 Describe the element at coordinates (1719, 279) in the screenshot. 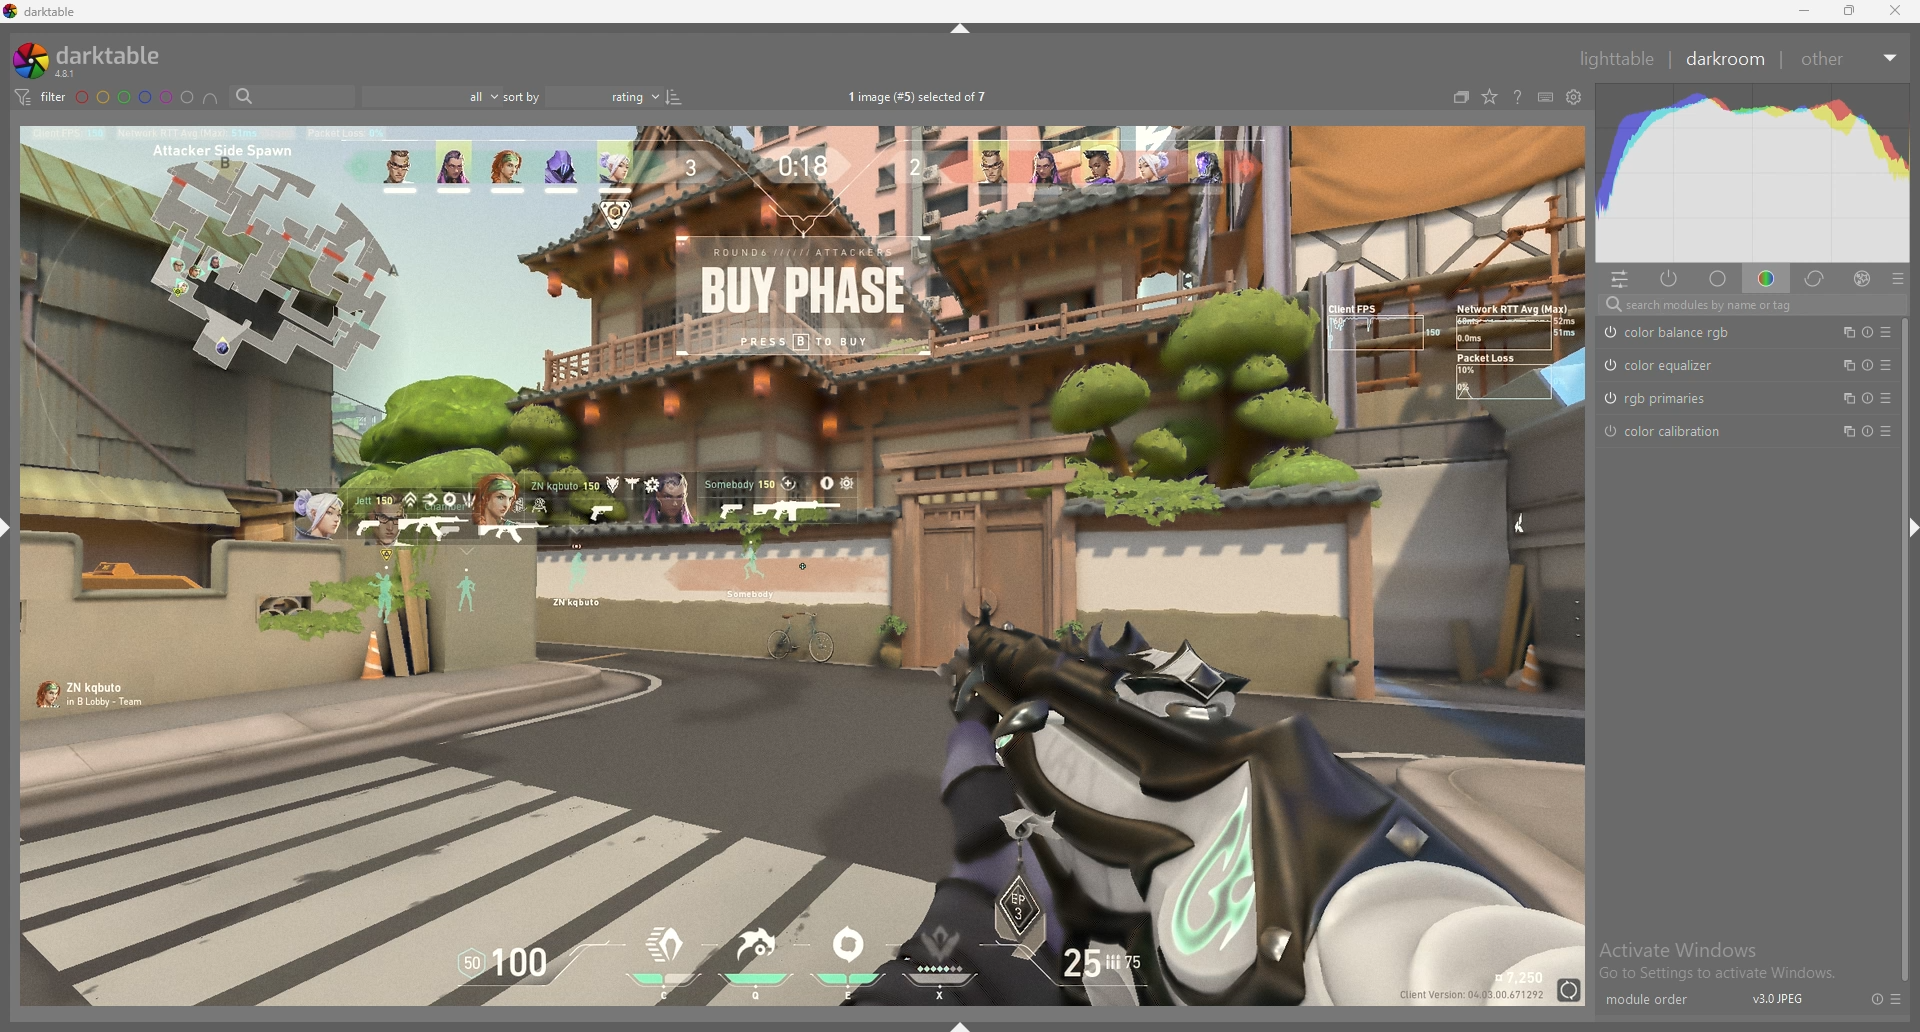

I see `base` at that location.